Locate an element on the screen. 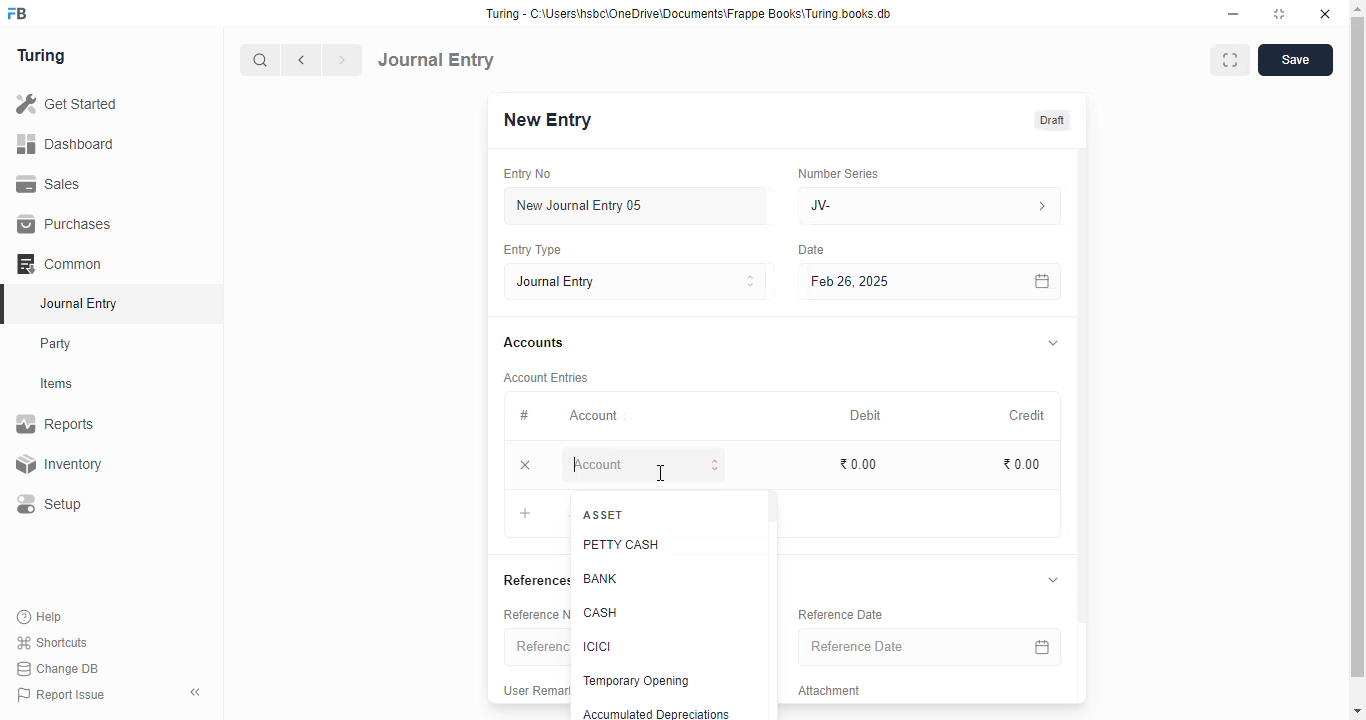 The height and width of the screenshot is (720, 1366). items is located at coordinates (59, 384).